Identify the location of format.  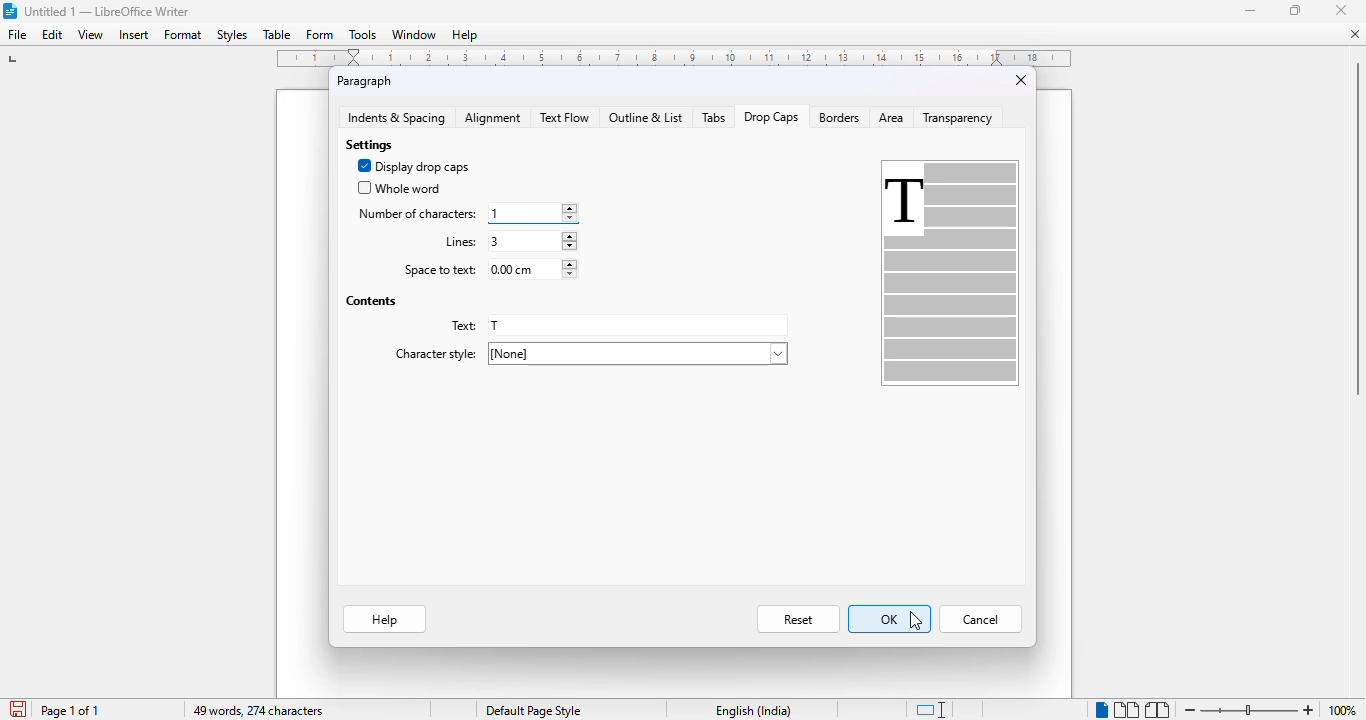
(184, 34).